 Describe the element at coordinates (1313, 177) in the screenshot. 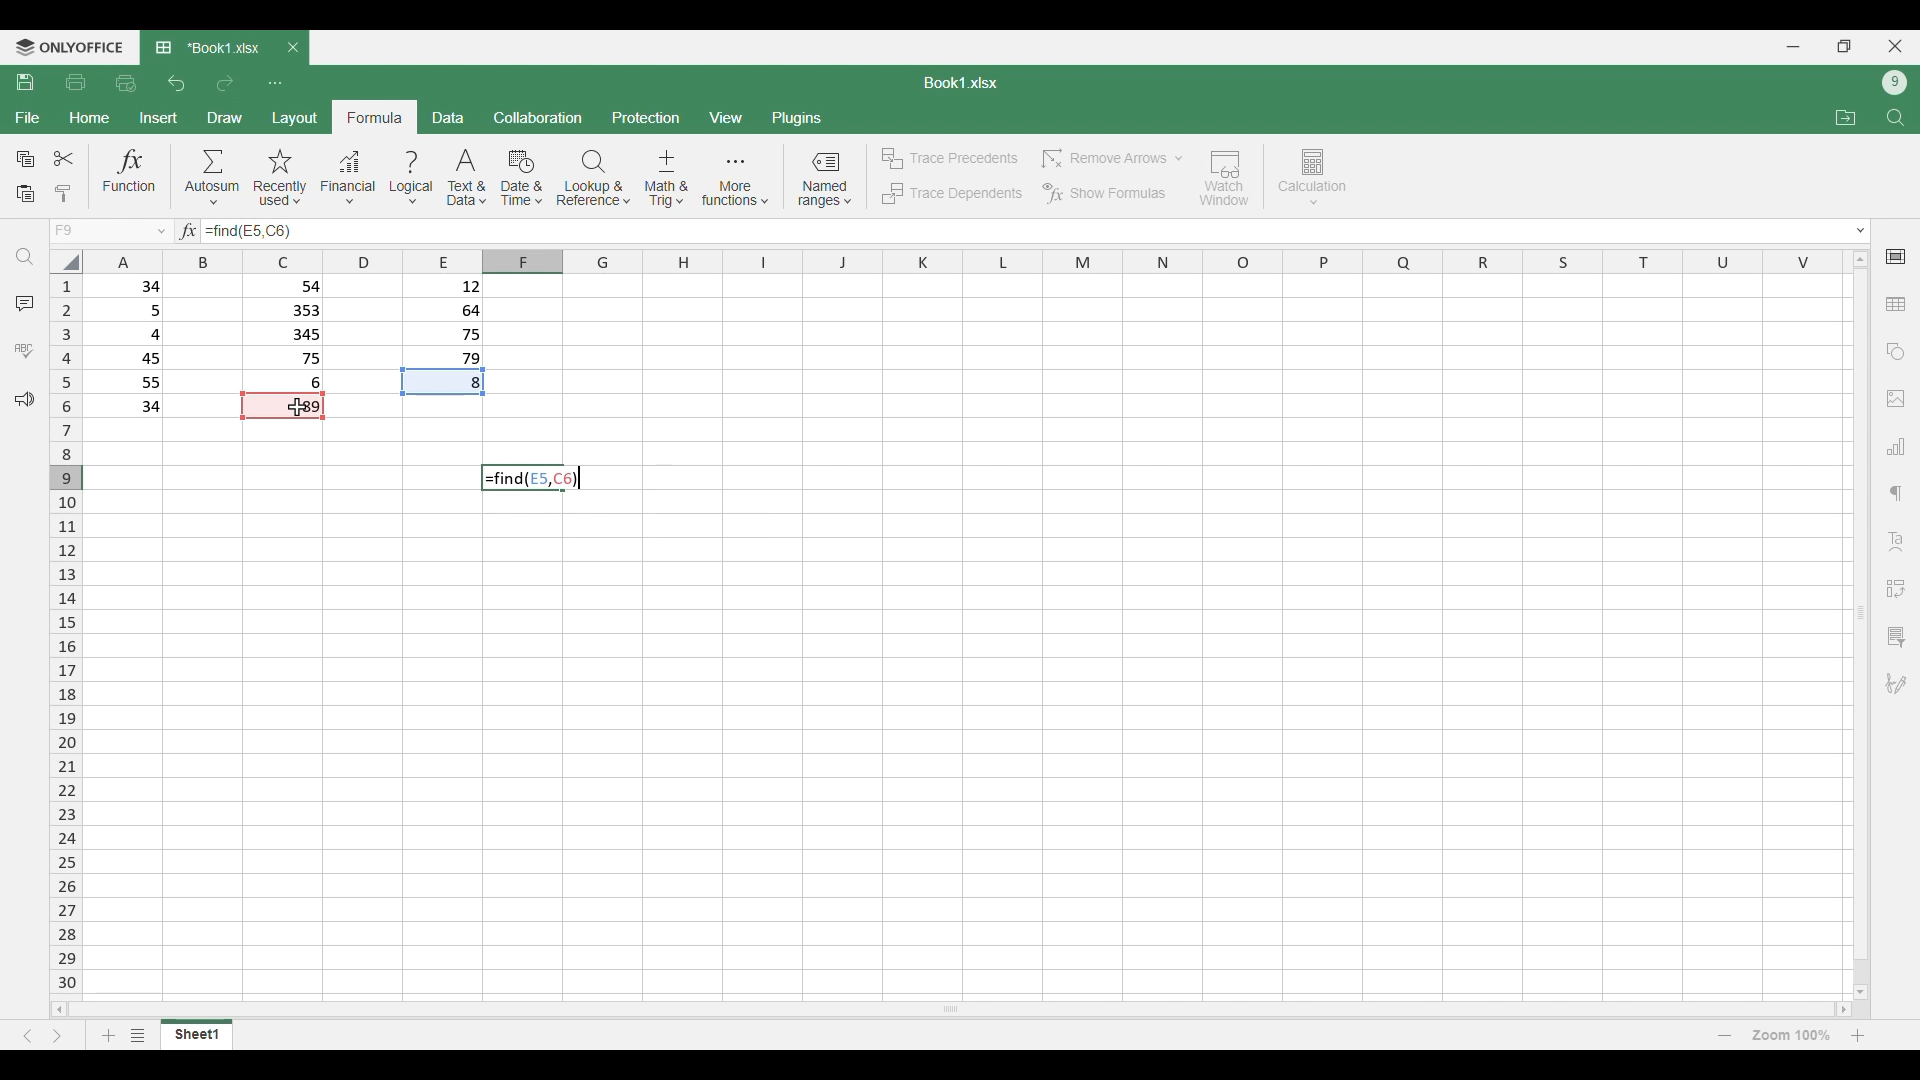

I see `Calculation options` at that location.